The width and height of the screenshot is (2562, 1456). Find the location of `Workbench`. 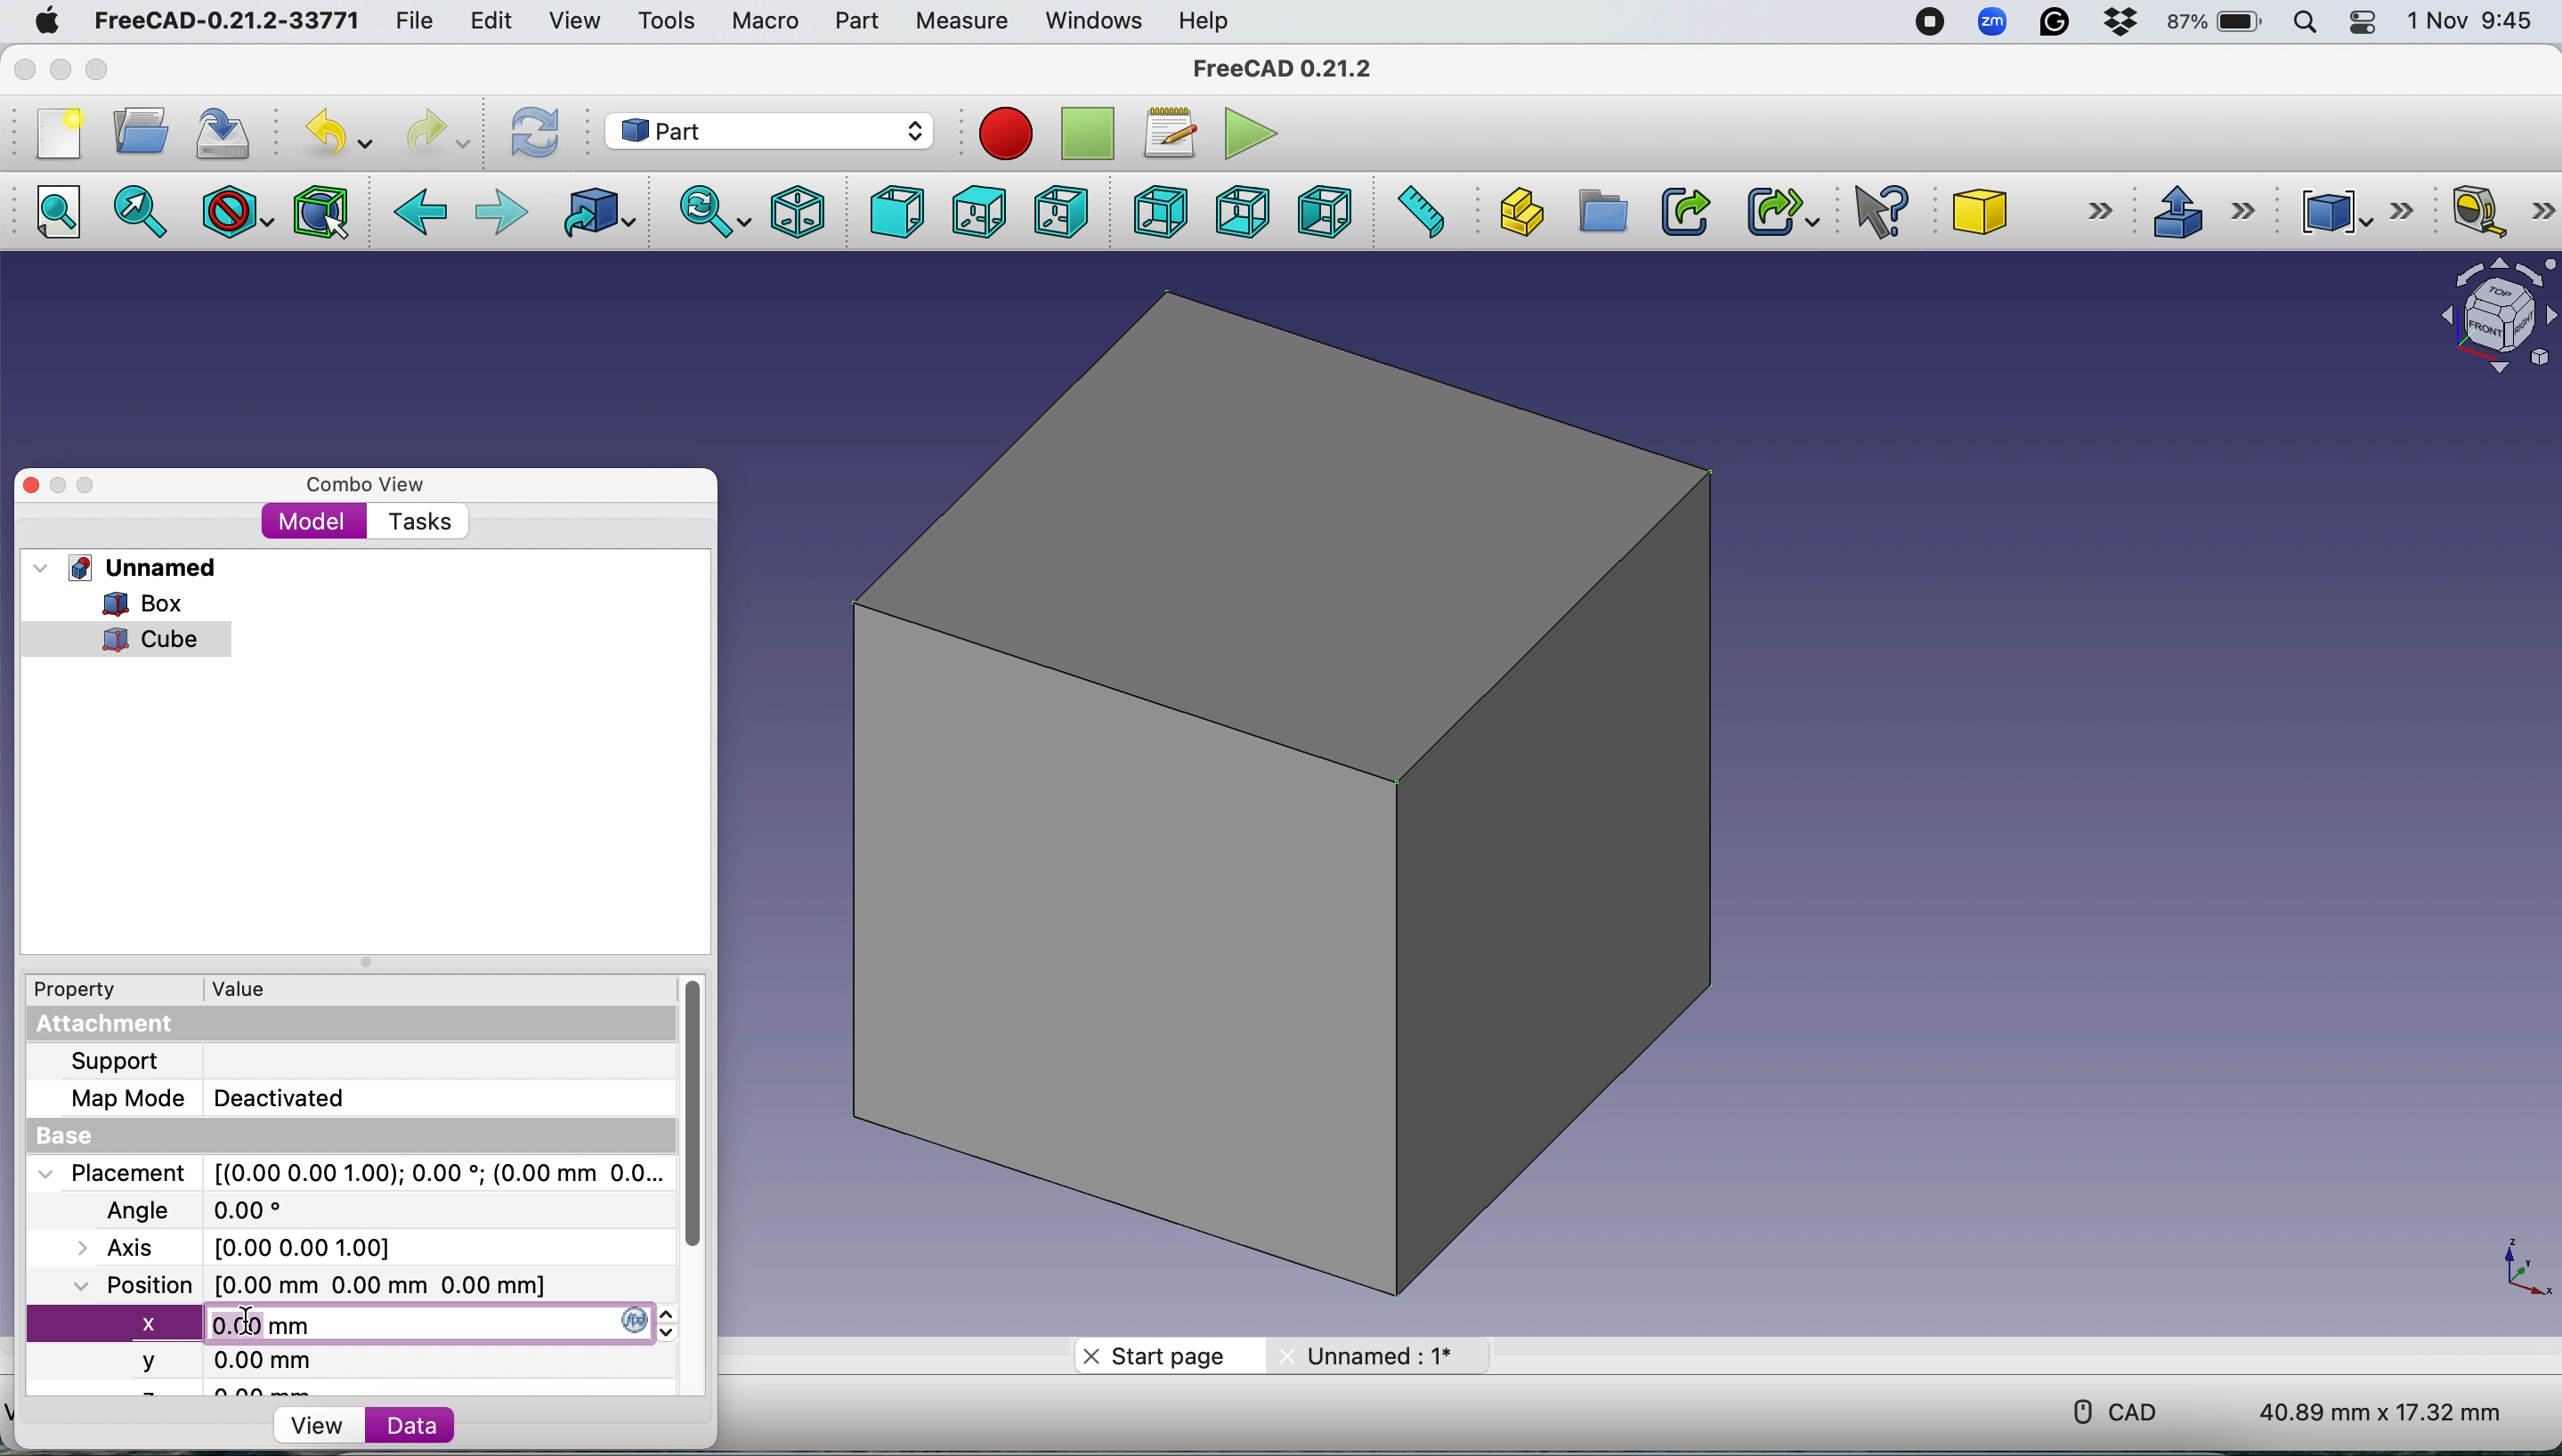

Workbench is located at coordinates (768, 129).